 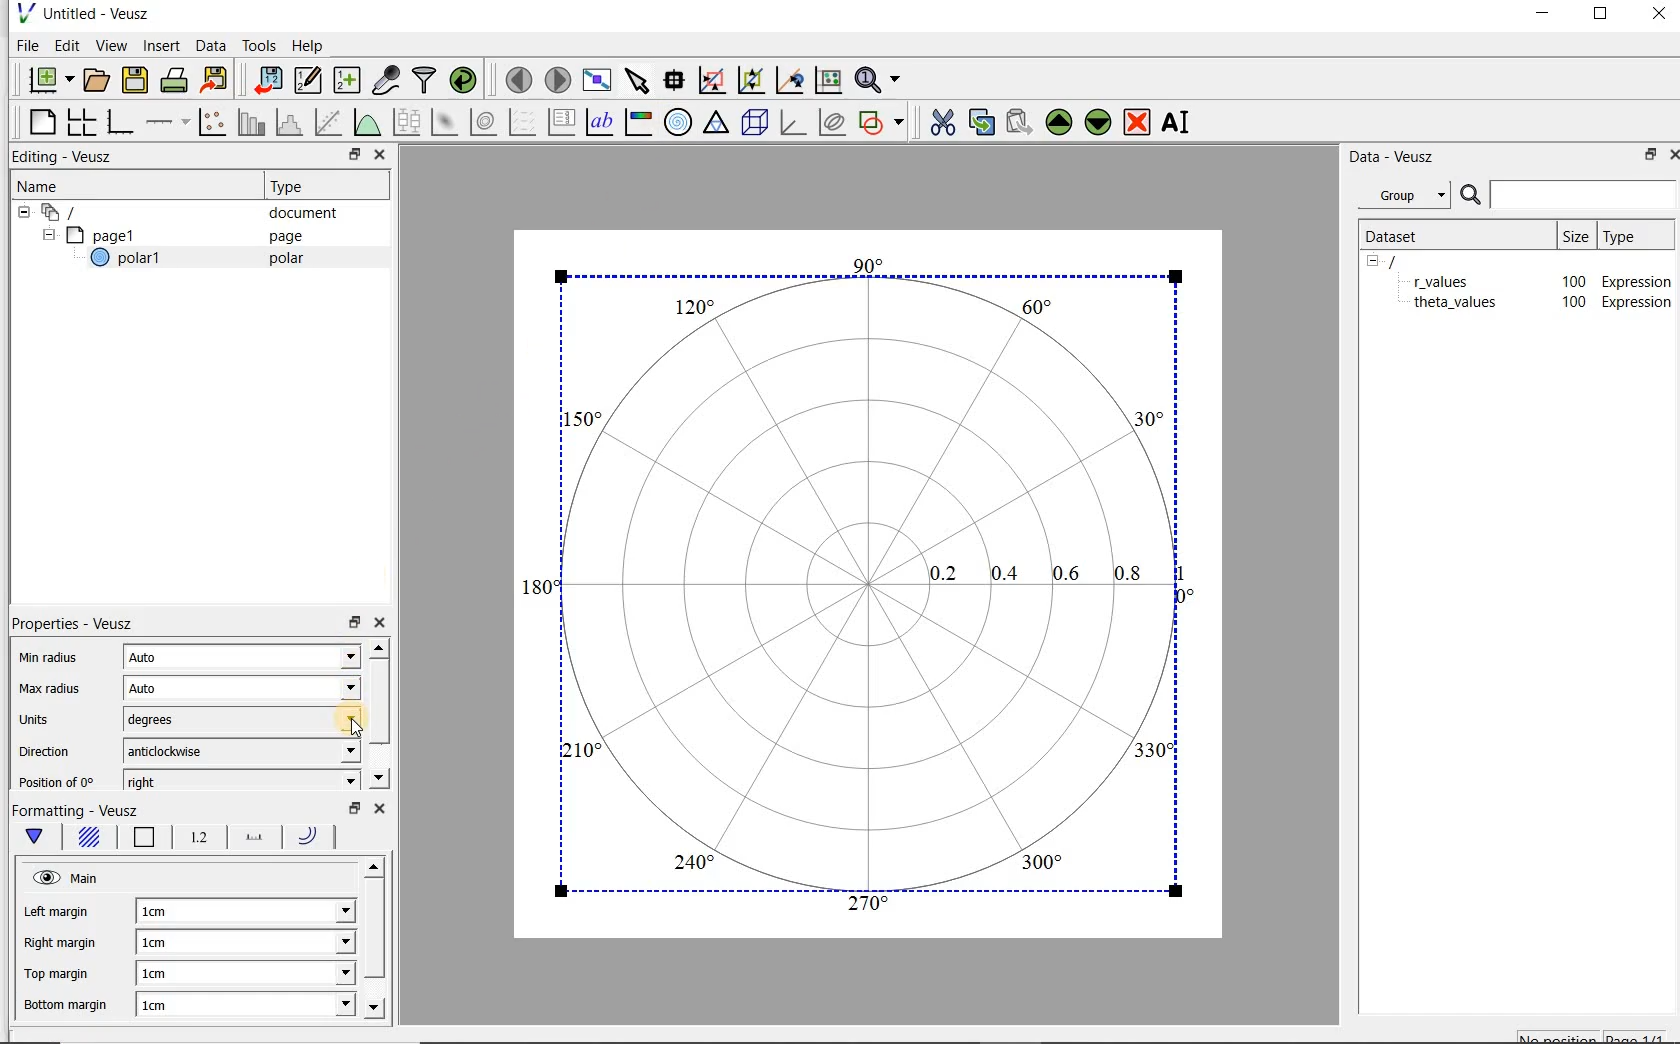 What do you see at coordinates (80, 121) in the screenshot?
I see `arrange graphs in a grid` at bounding box center [80, 121].